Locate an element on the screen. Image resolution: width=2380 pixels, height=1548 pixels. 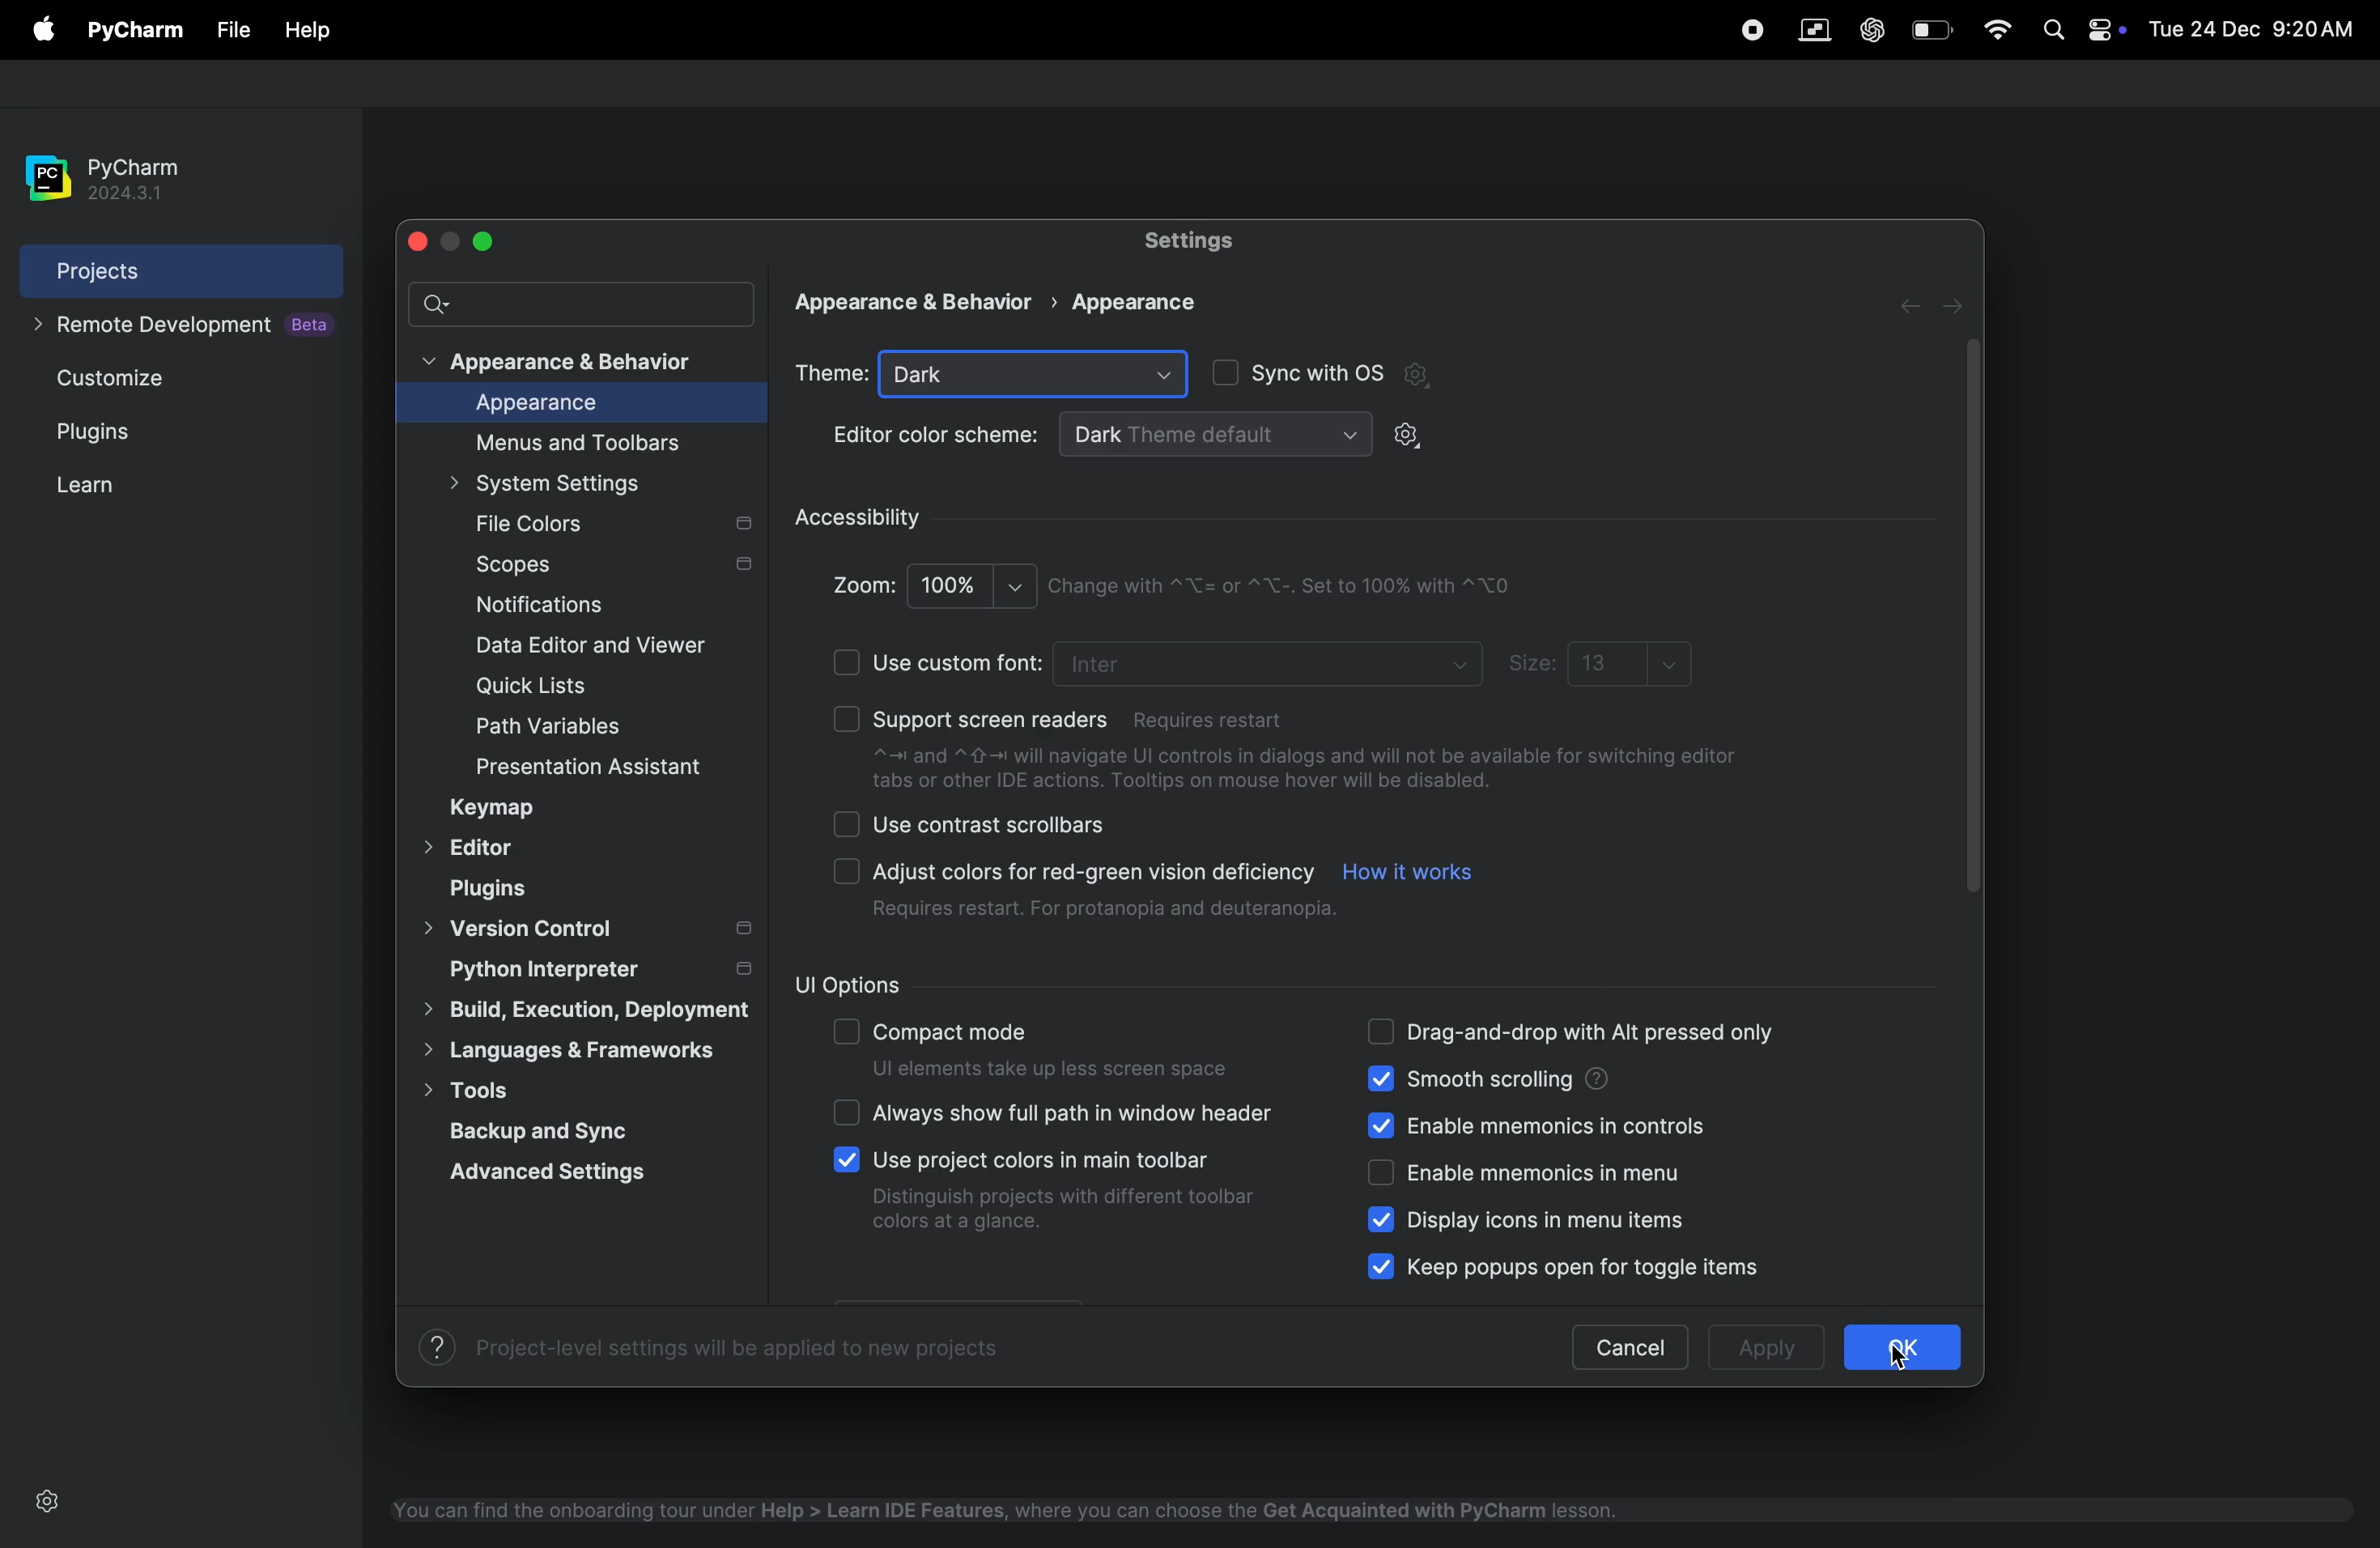
light theme default is located at coordinates (1214, 432).